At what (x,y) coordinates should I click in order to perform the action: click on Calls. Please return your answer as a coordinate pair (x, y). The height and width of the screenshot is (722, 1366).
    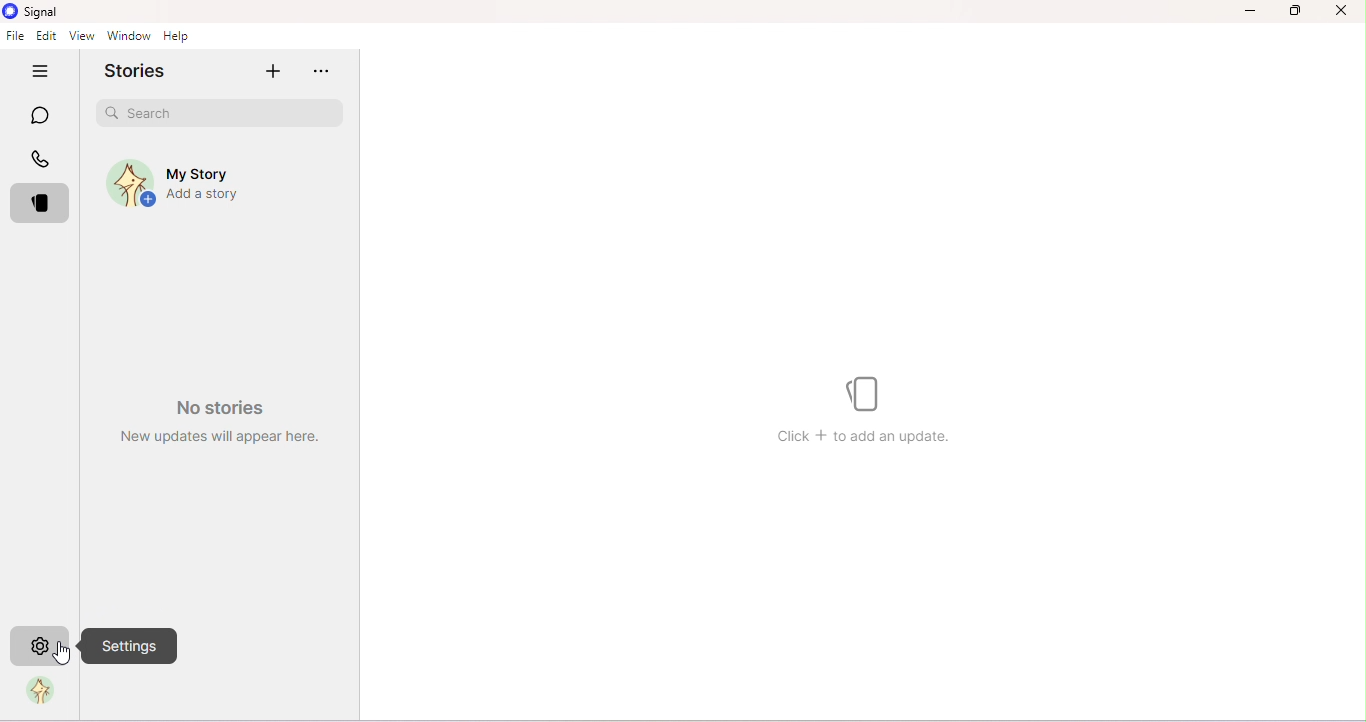
    Looking at the image, I should click on (44, 164).